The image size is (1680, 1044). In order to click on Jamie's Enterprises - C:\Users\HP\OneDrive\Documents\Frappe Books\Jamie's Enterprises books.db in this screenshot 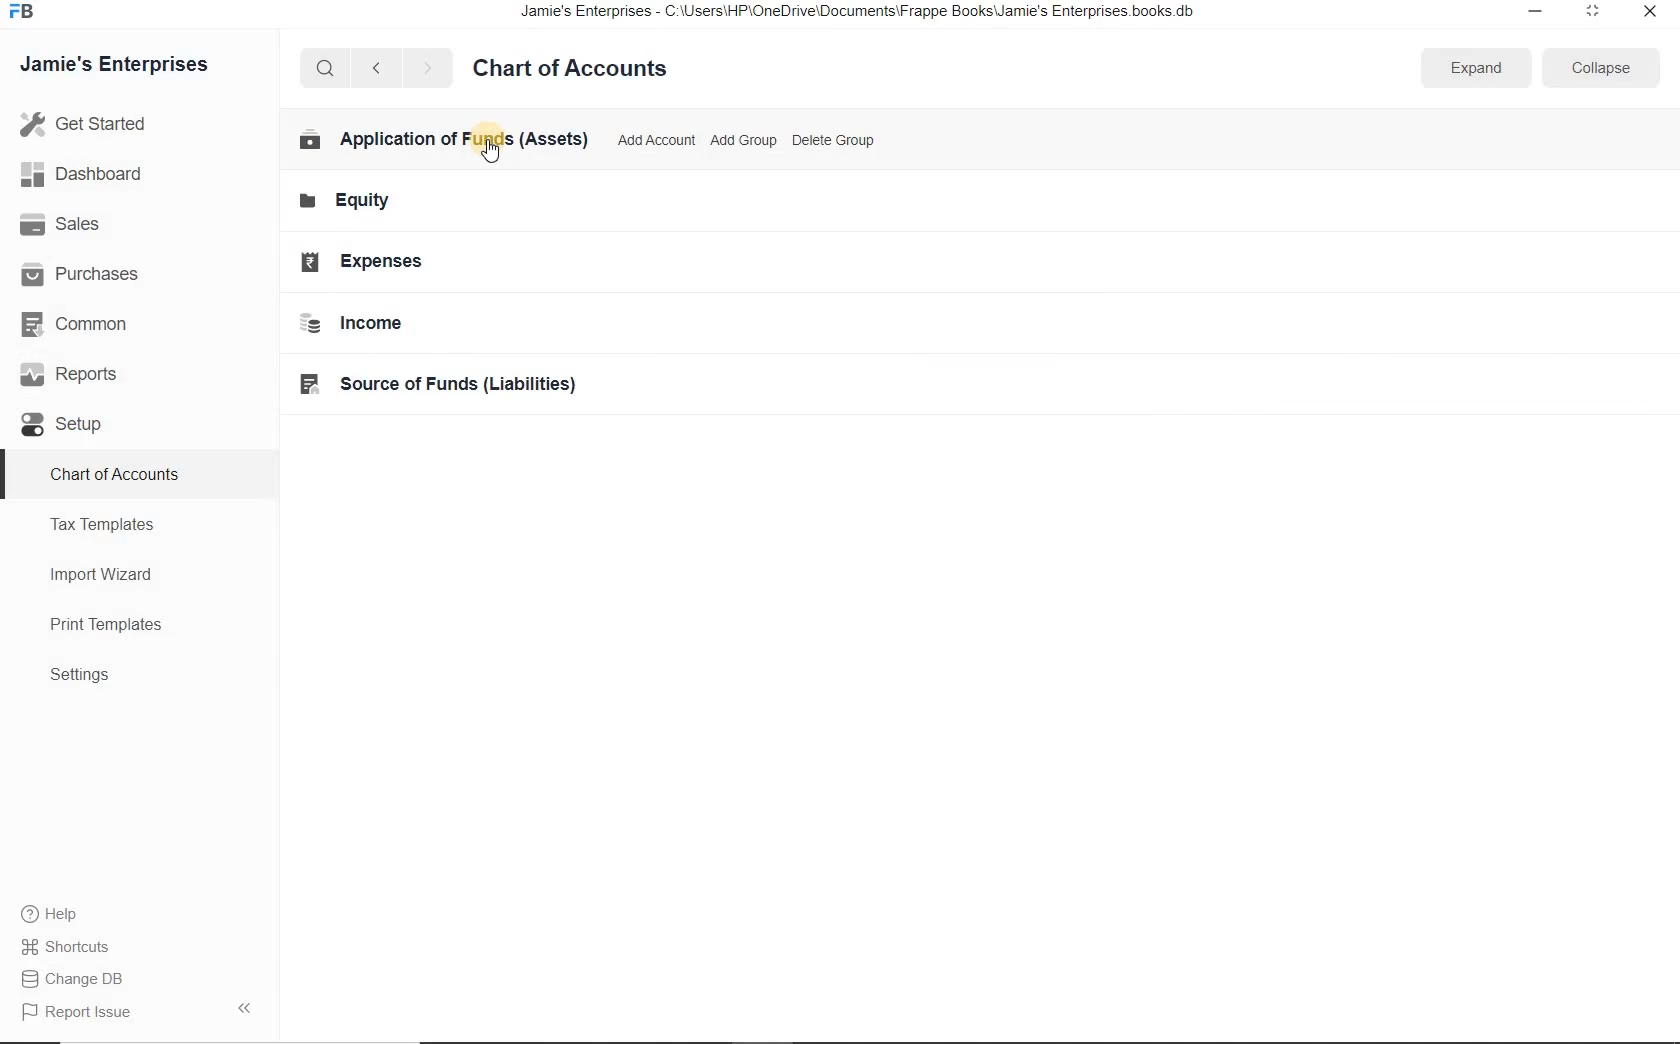, I will do `click(875, 15)`.